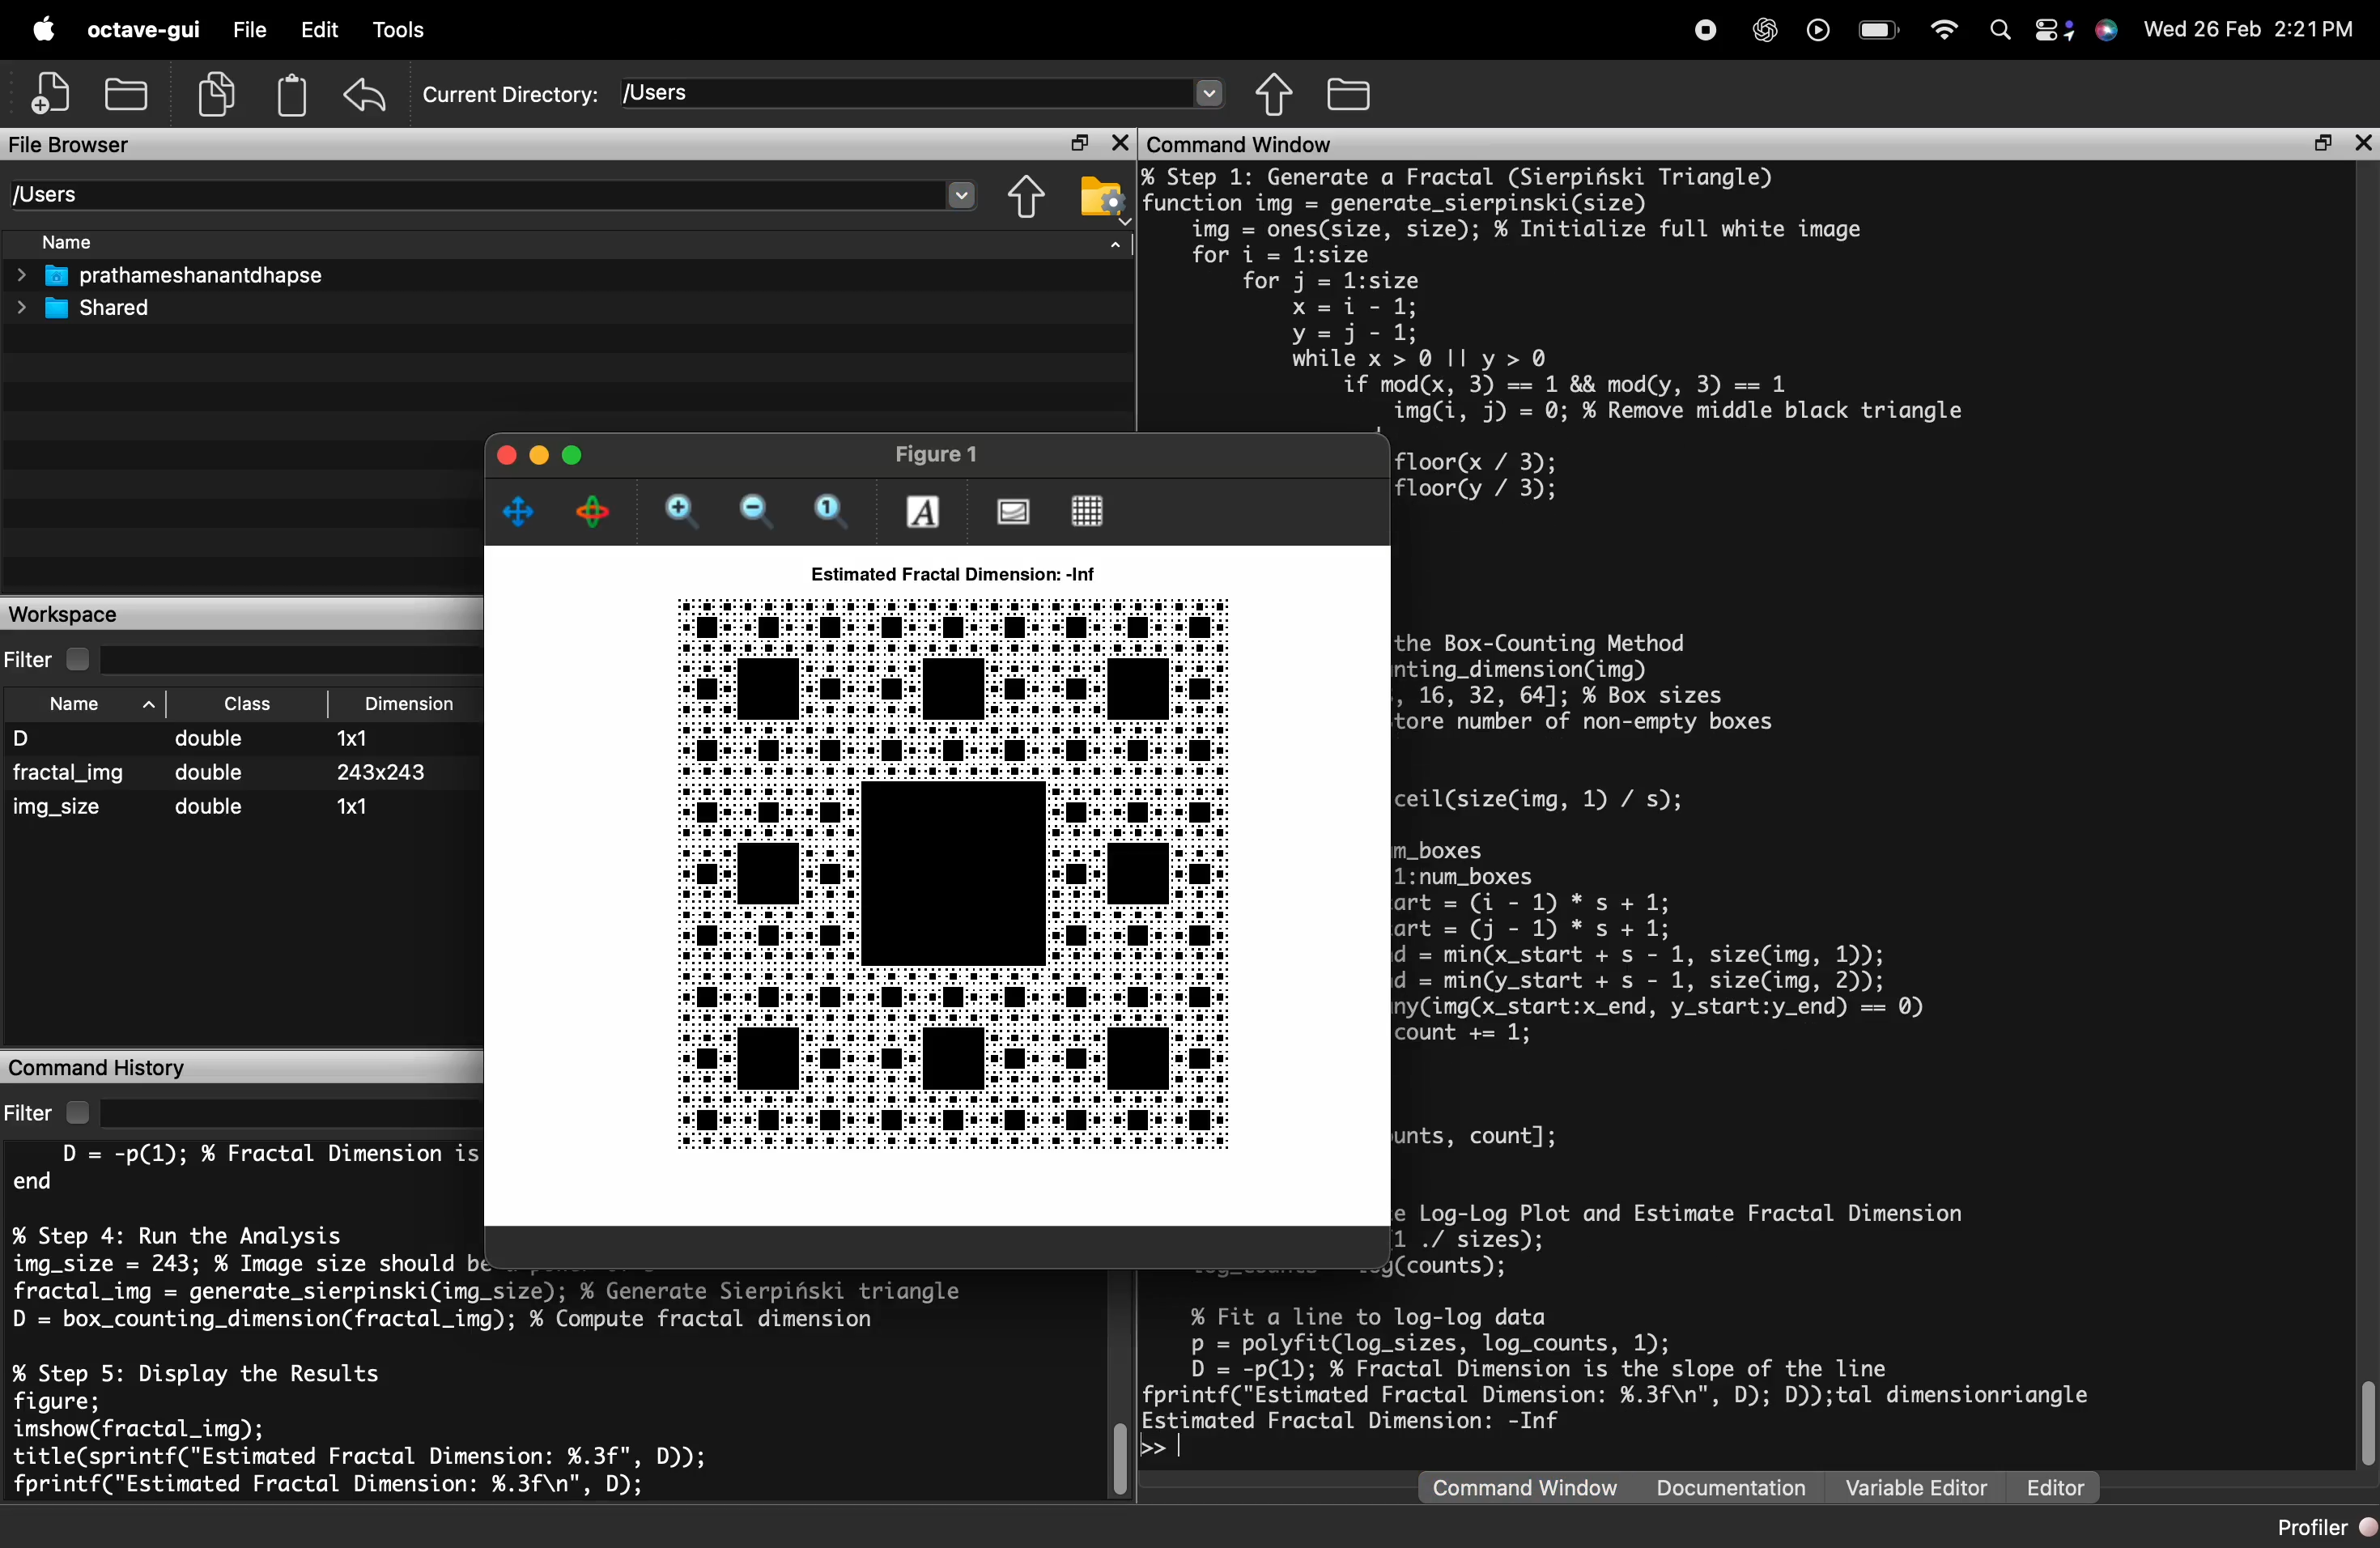 The height and width of the screenshot is (1548, 2380). Describe the element at coordinates (164, 273) in the screenshot. I see `prathameshanantdhapse` at that location.